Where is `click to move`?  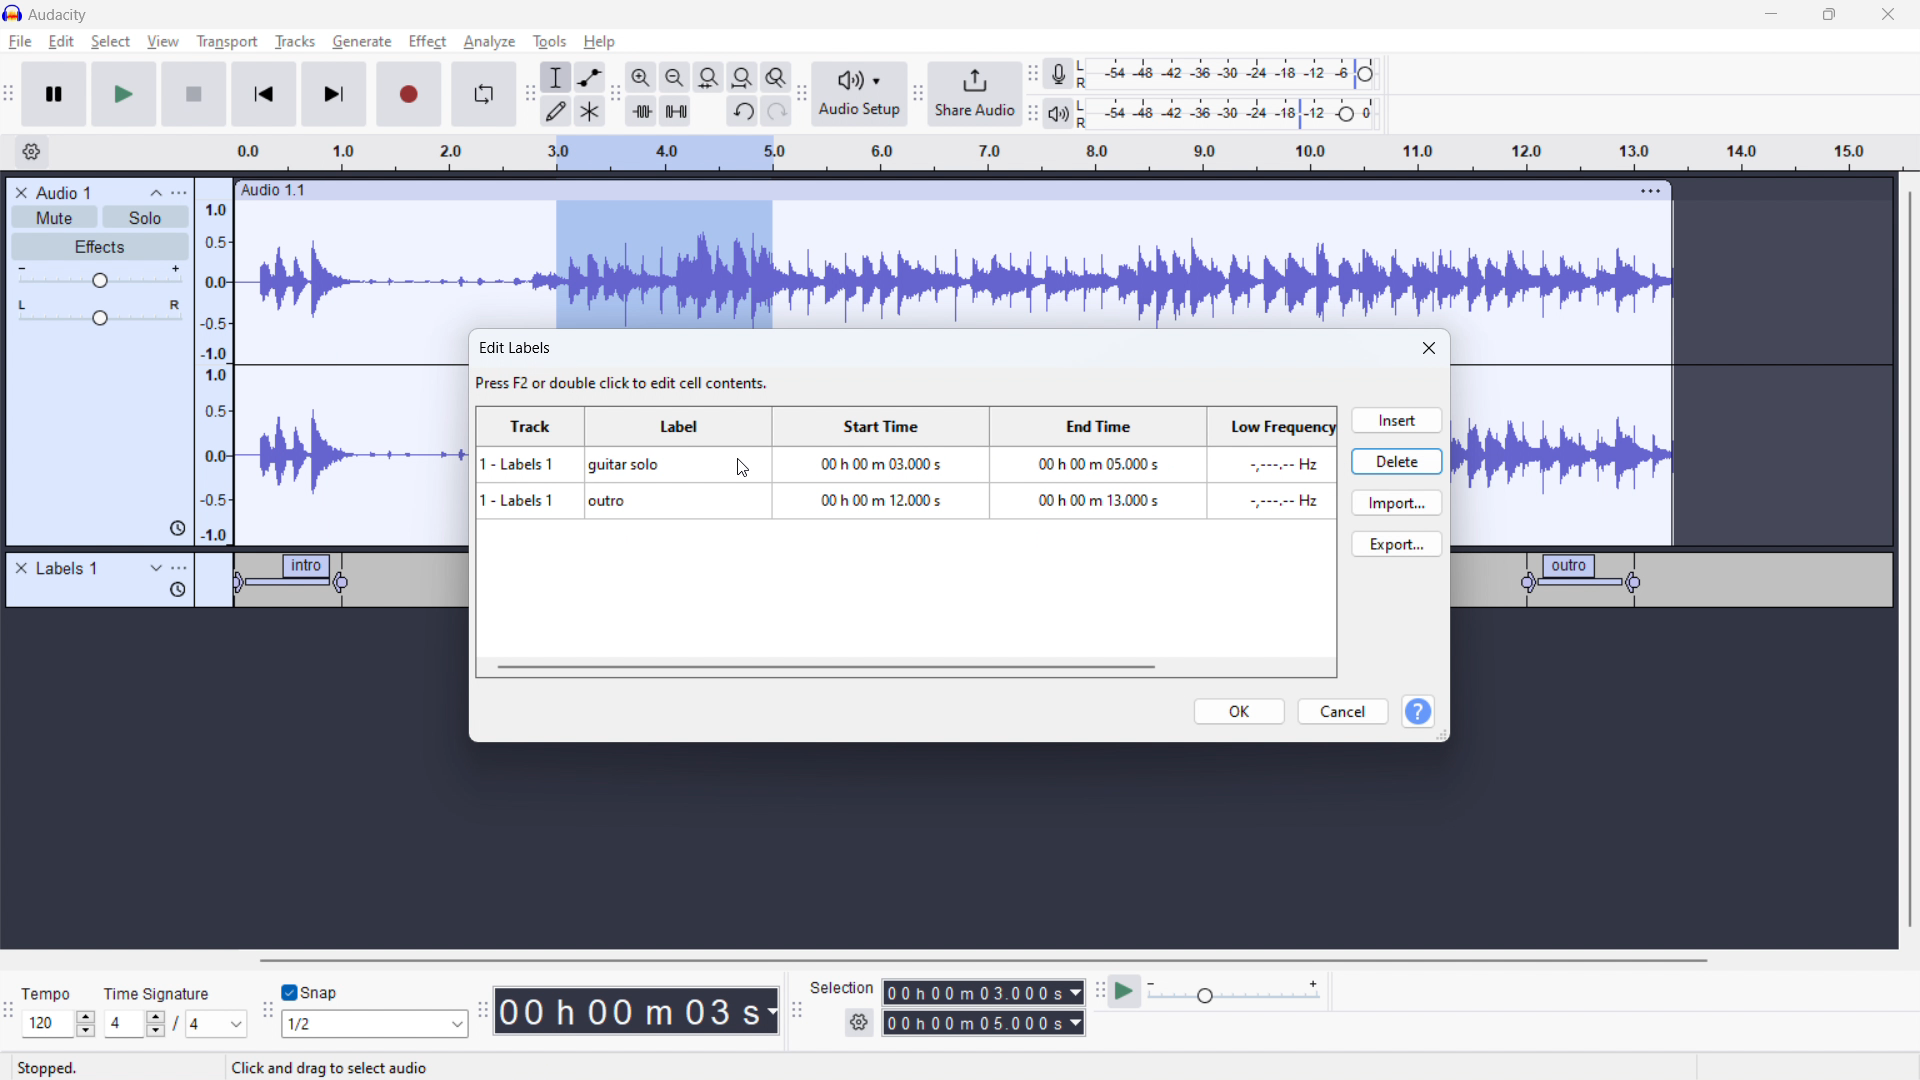 click to move is located at coordinates (934, 191).